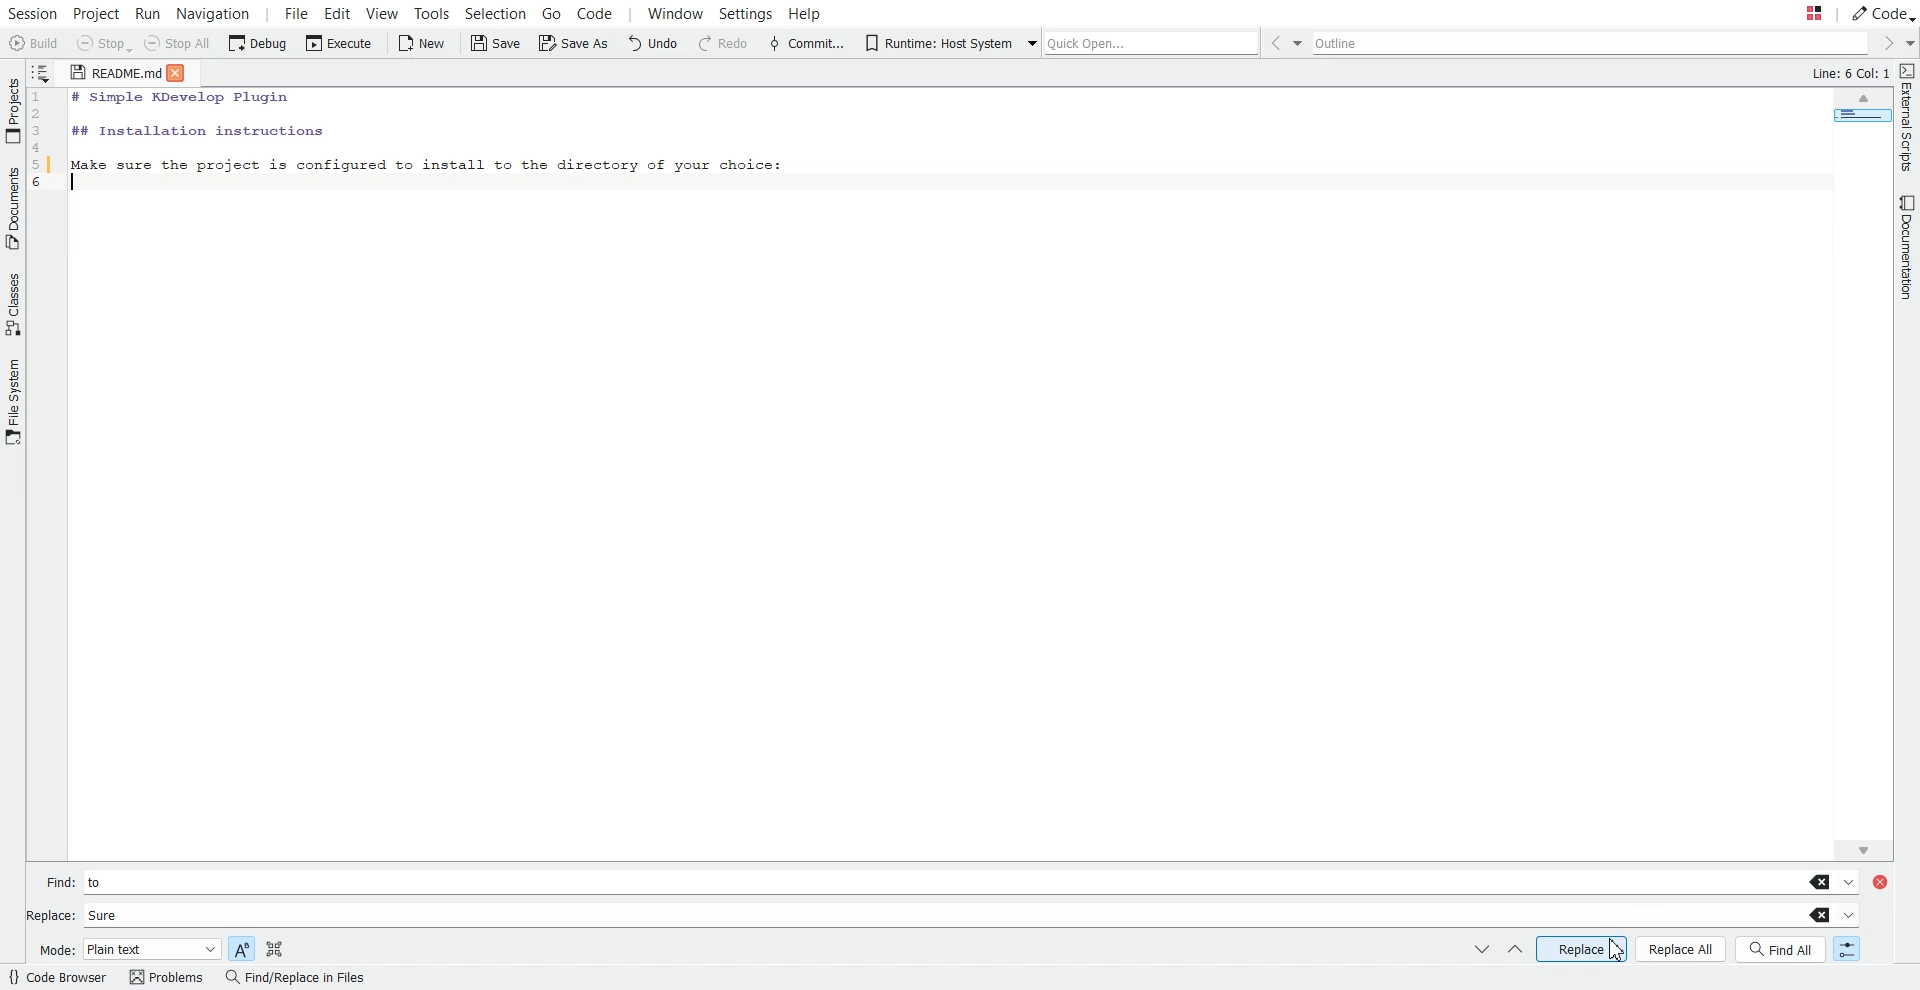 The height and width of the screenshot is (990, 1920). I want to click on Switch to Incremental, so click(1843, 950).